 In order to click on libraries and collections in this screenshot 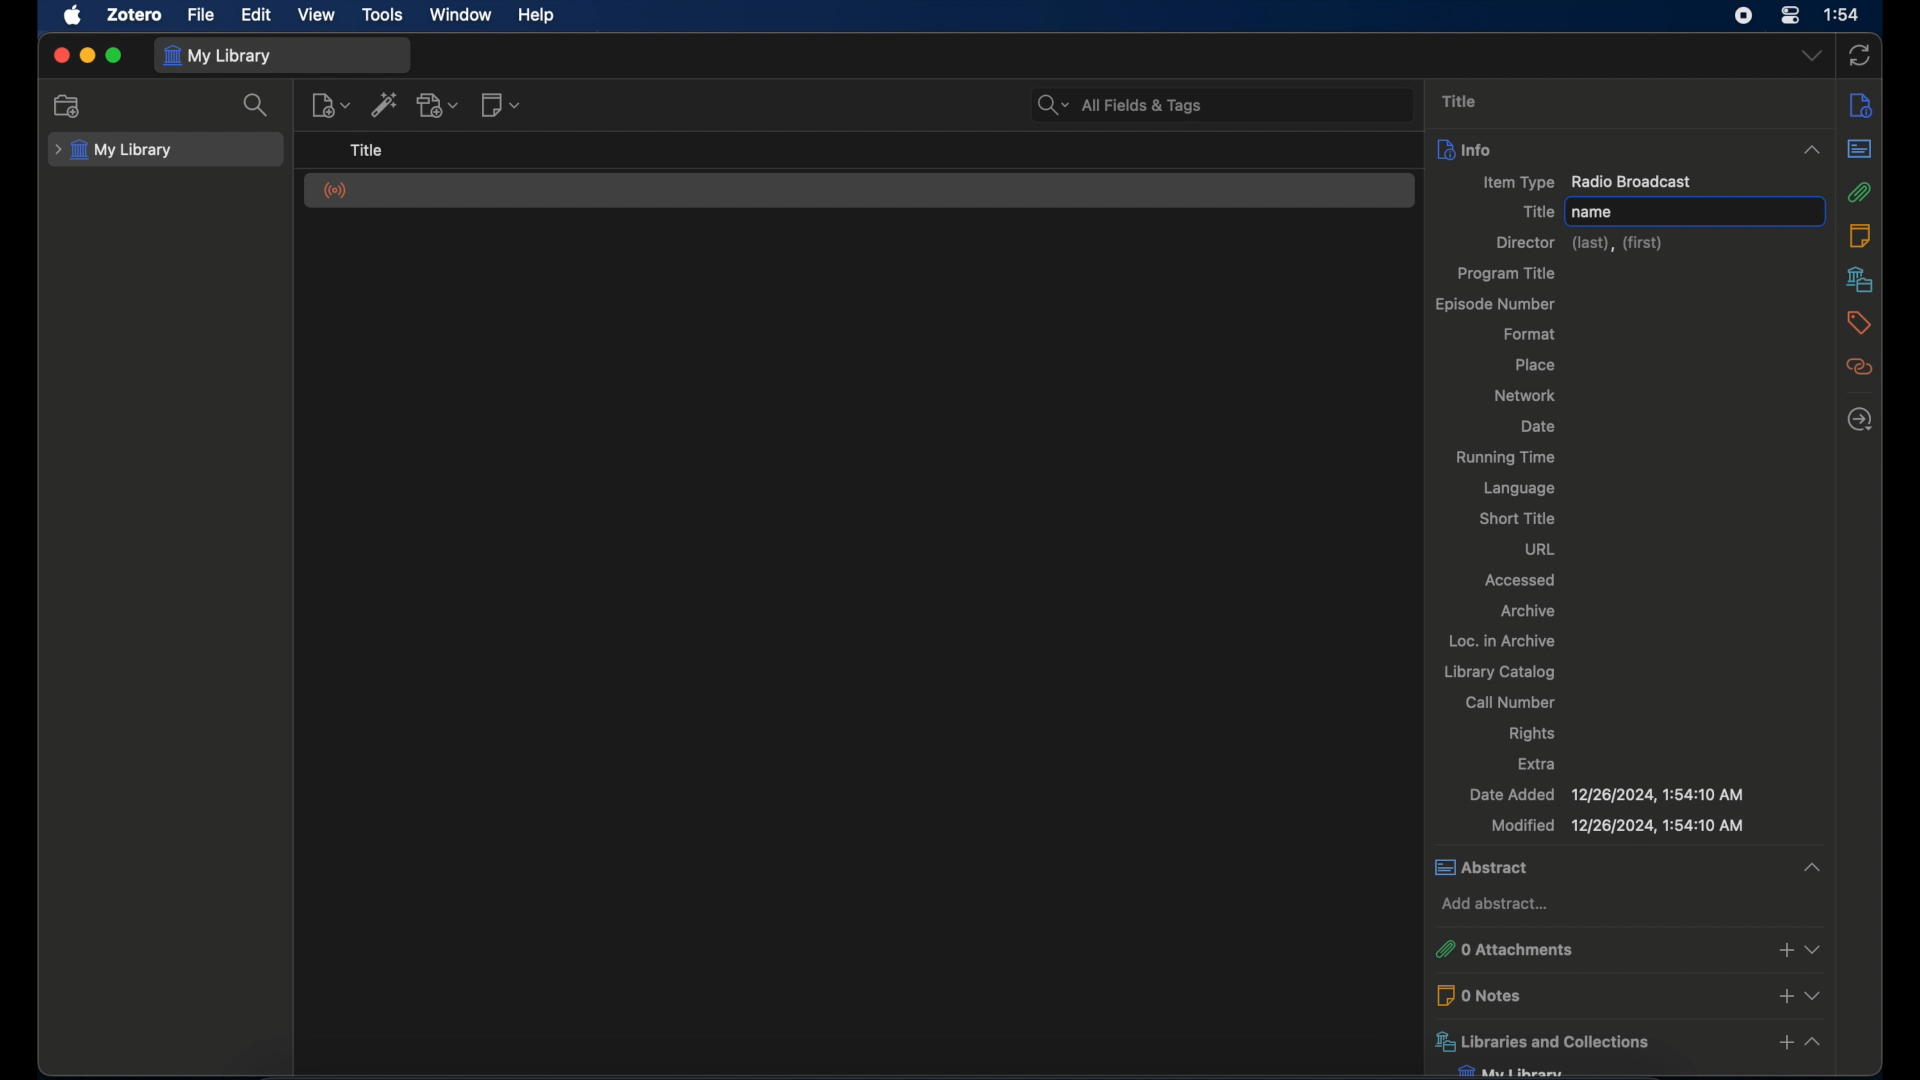, I will do `click(1627, 1042)`.